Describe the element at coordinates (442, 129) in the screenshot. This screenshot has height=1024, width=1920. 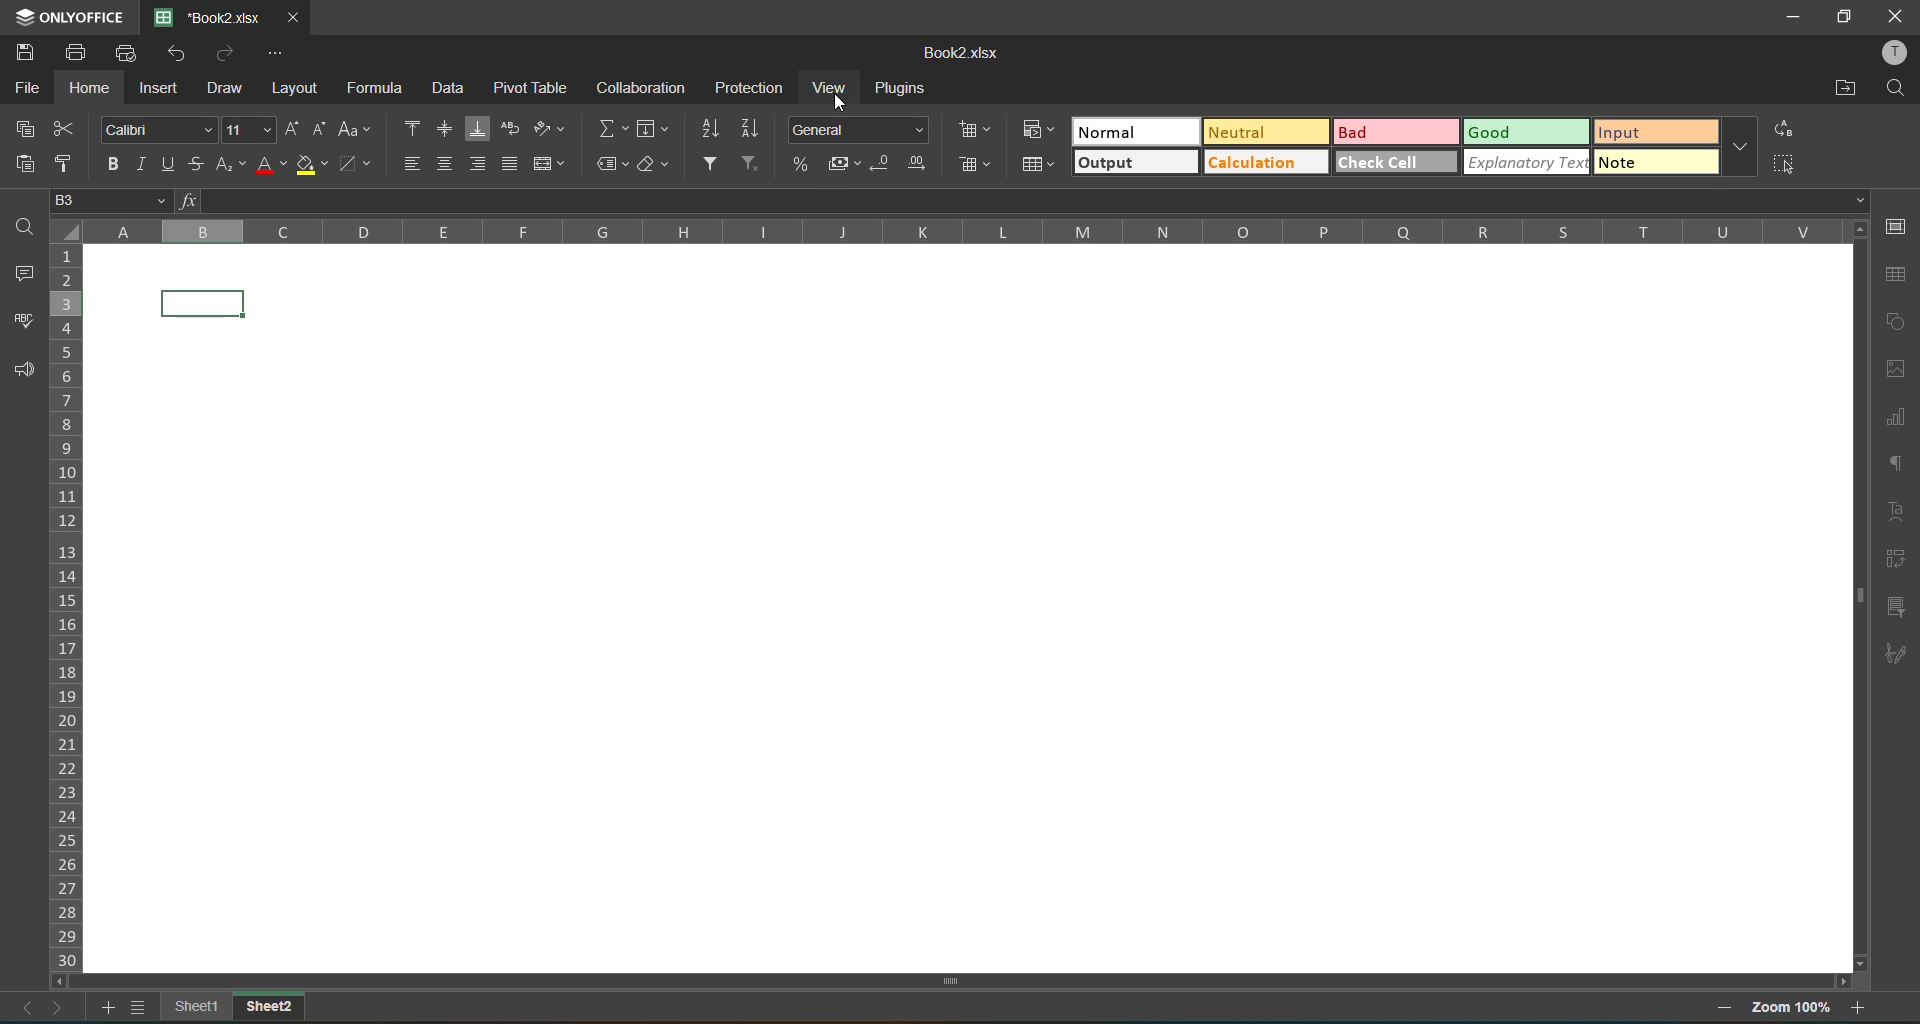
I see `align middle` at that location.